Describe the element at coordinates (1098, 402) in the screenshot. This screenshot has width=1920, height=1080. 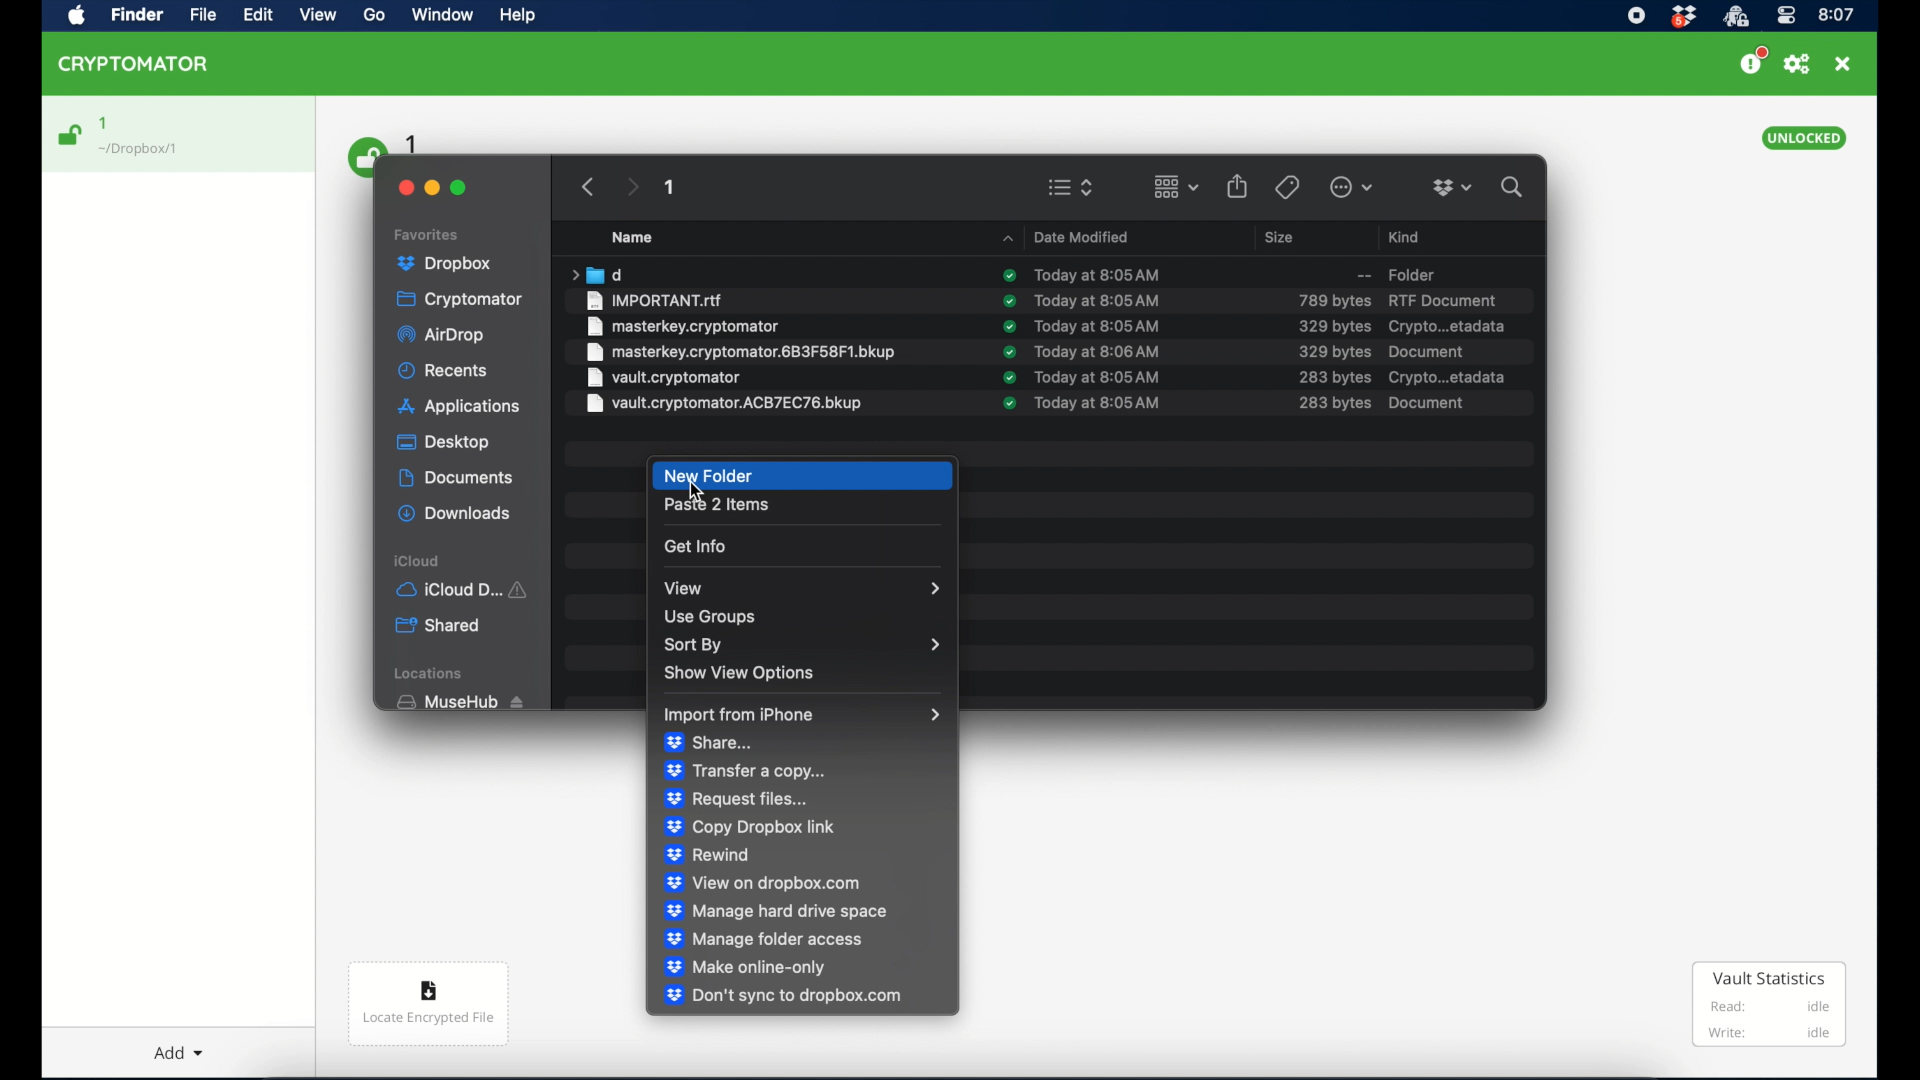
I see `date` at that location.